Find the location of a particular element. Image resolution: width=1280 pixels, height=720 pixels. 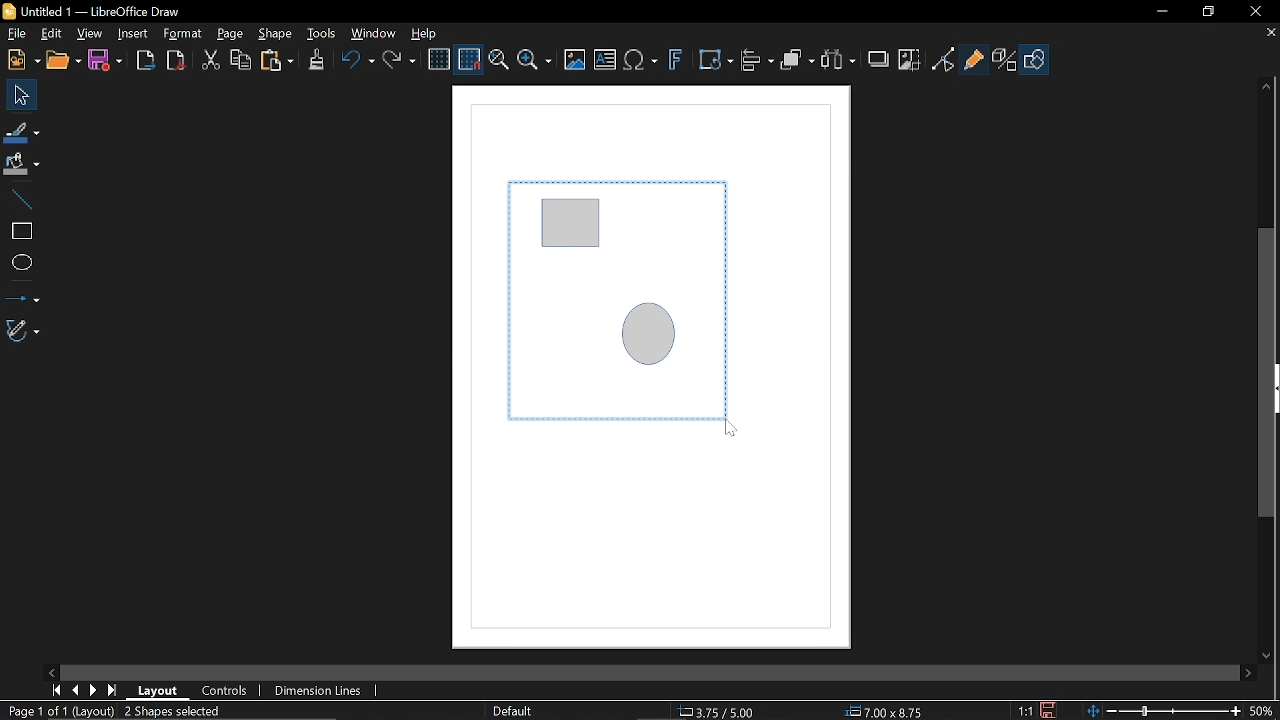

Lines and arrows is located at coordinates (21, 294).